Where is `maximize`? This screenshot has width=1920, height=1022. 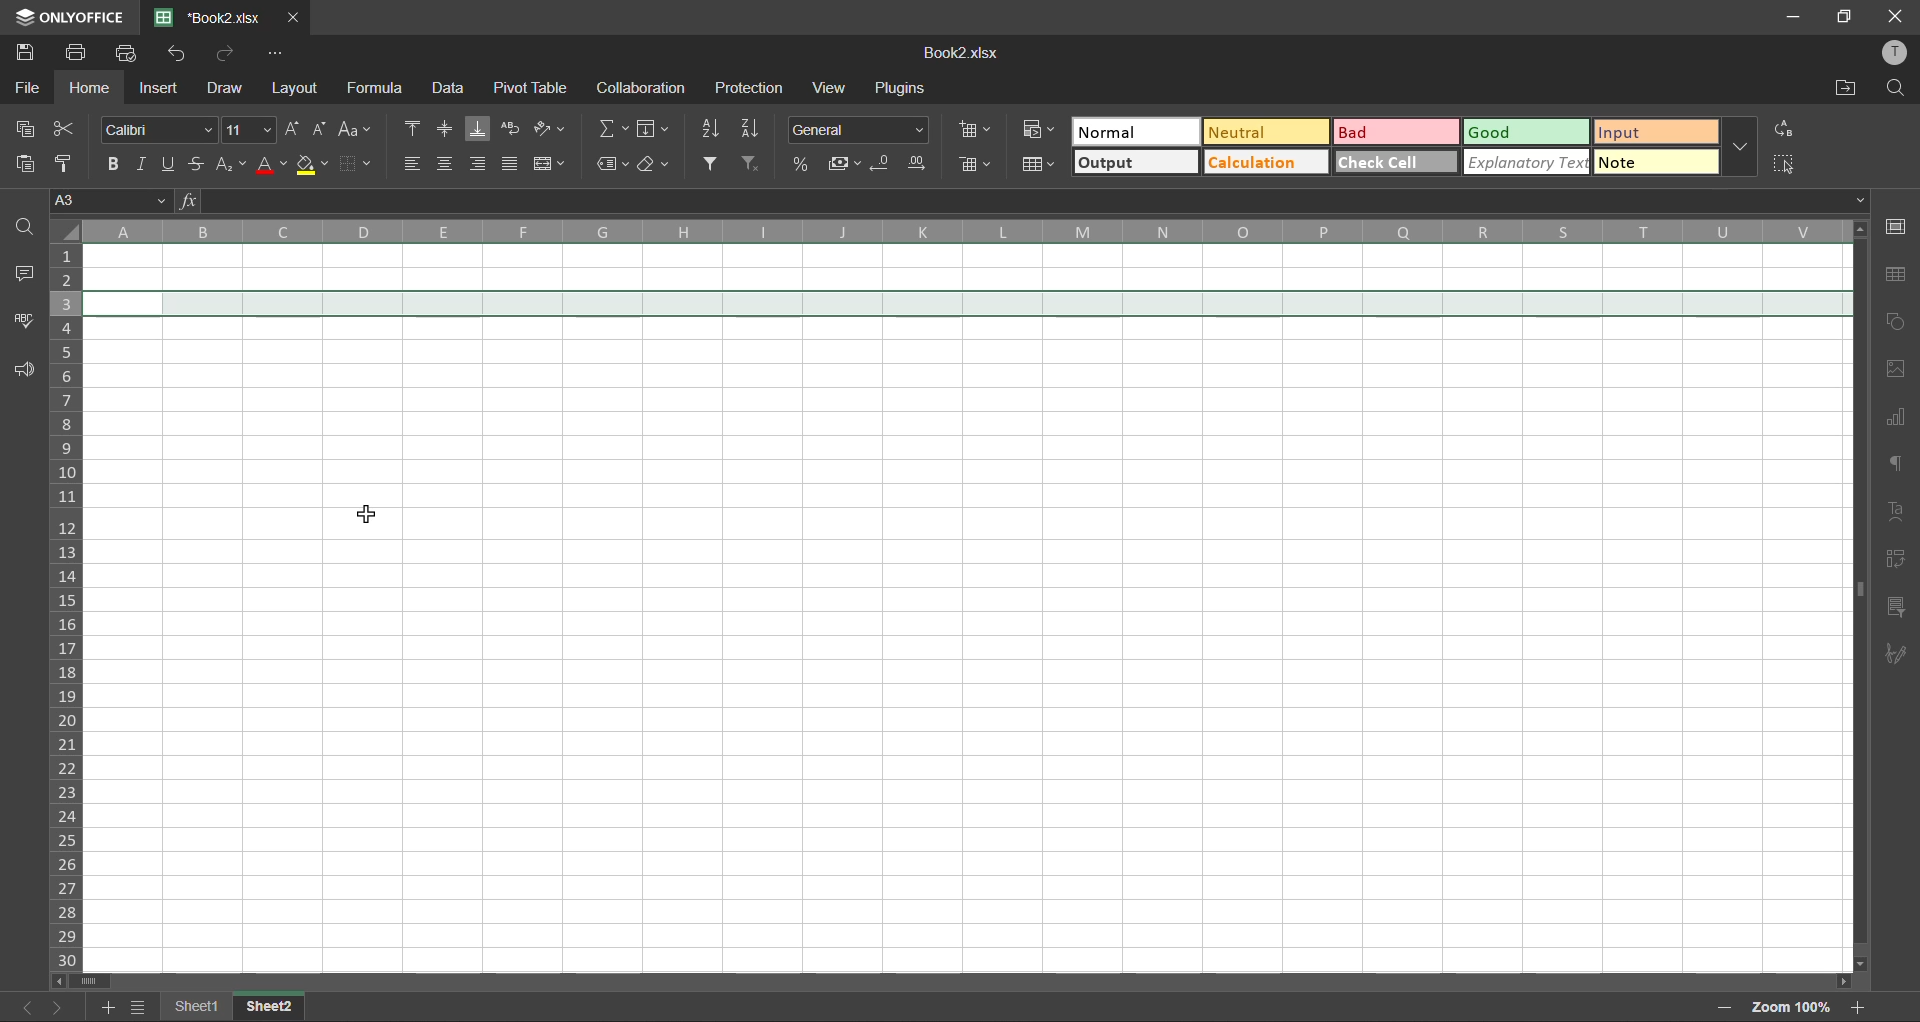
maximize is located at coordinates (1844, 18).